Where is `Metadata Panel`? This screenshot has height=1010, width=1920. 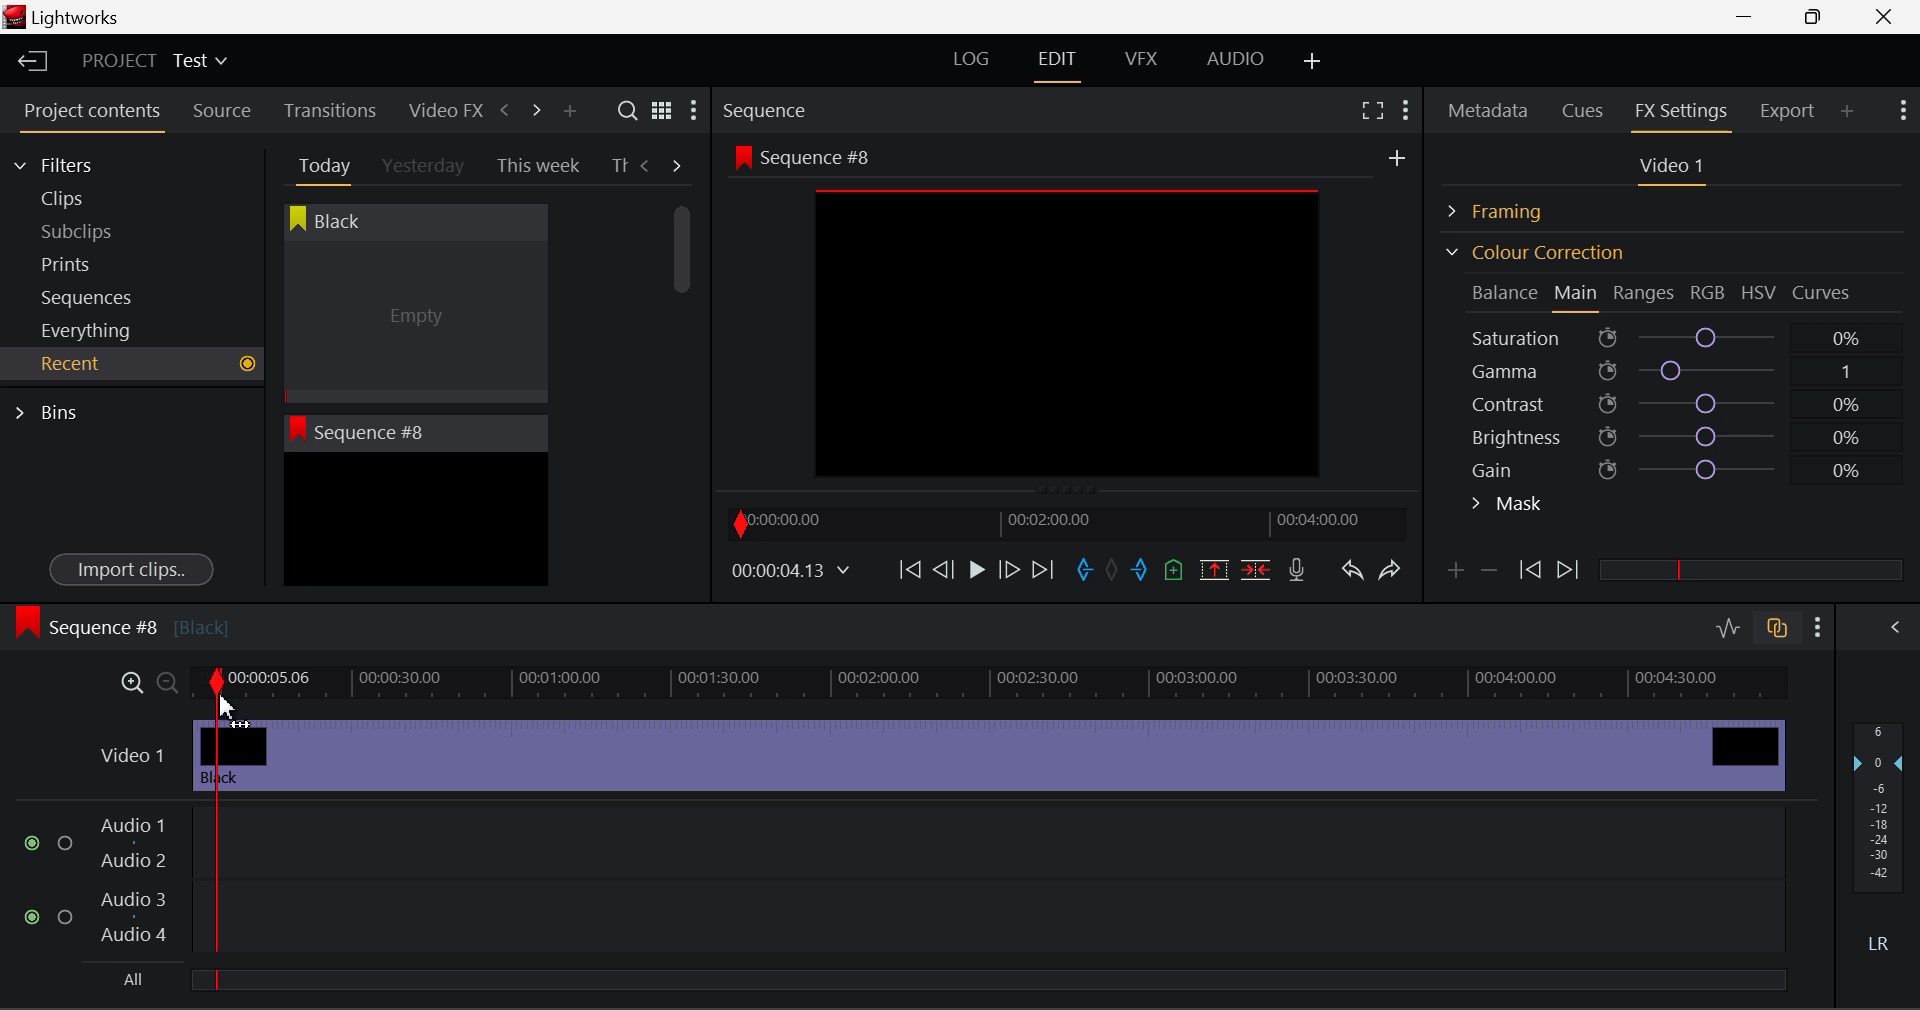
Metadata Panel is located at coordinates (1490, 107).